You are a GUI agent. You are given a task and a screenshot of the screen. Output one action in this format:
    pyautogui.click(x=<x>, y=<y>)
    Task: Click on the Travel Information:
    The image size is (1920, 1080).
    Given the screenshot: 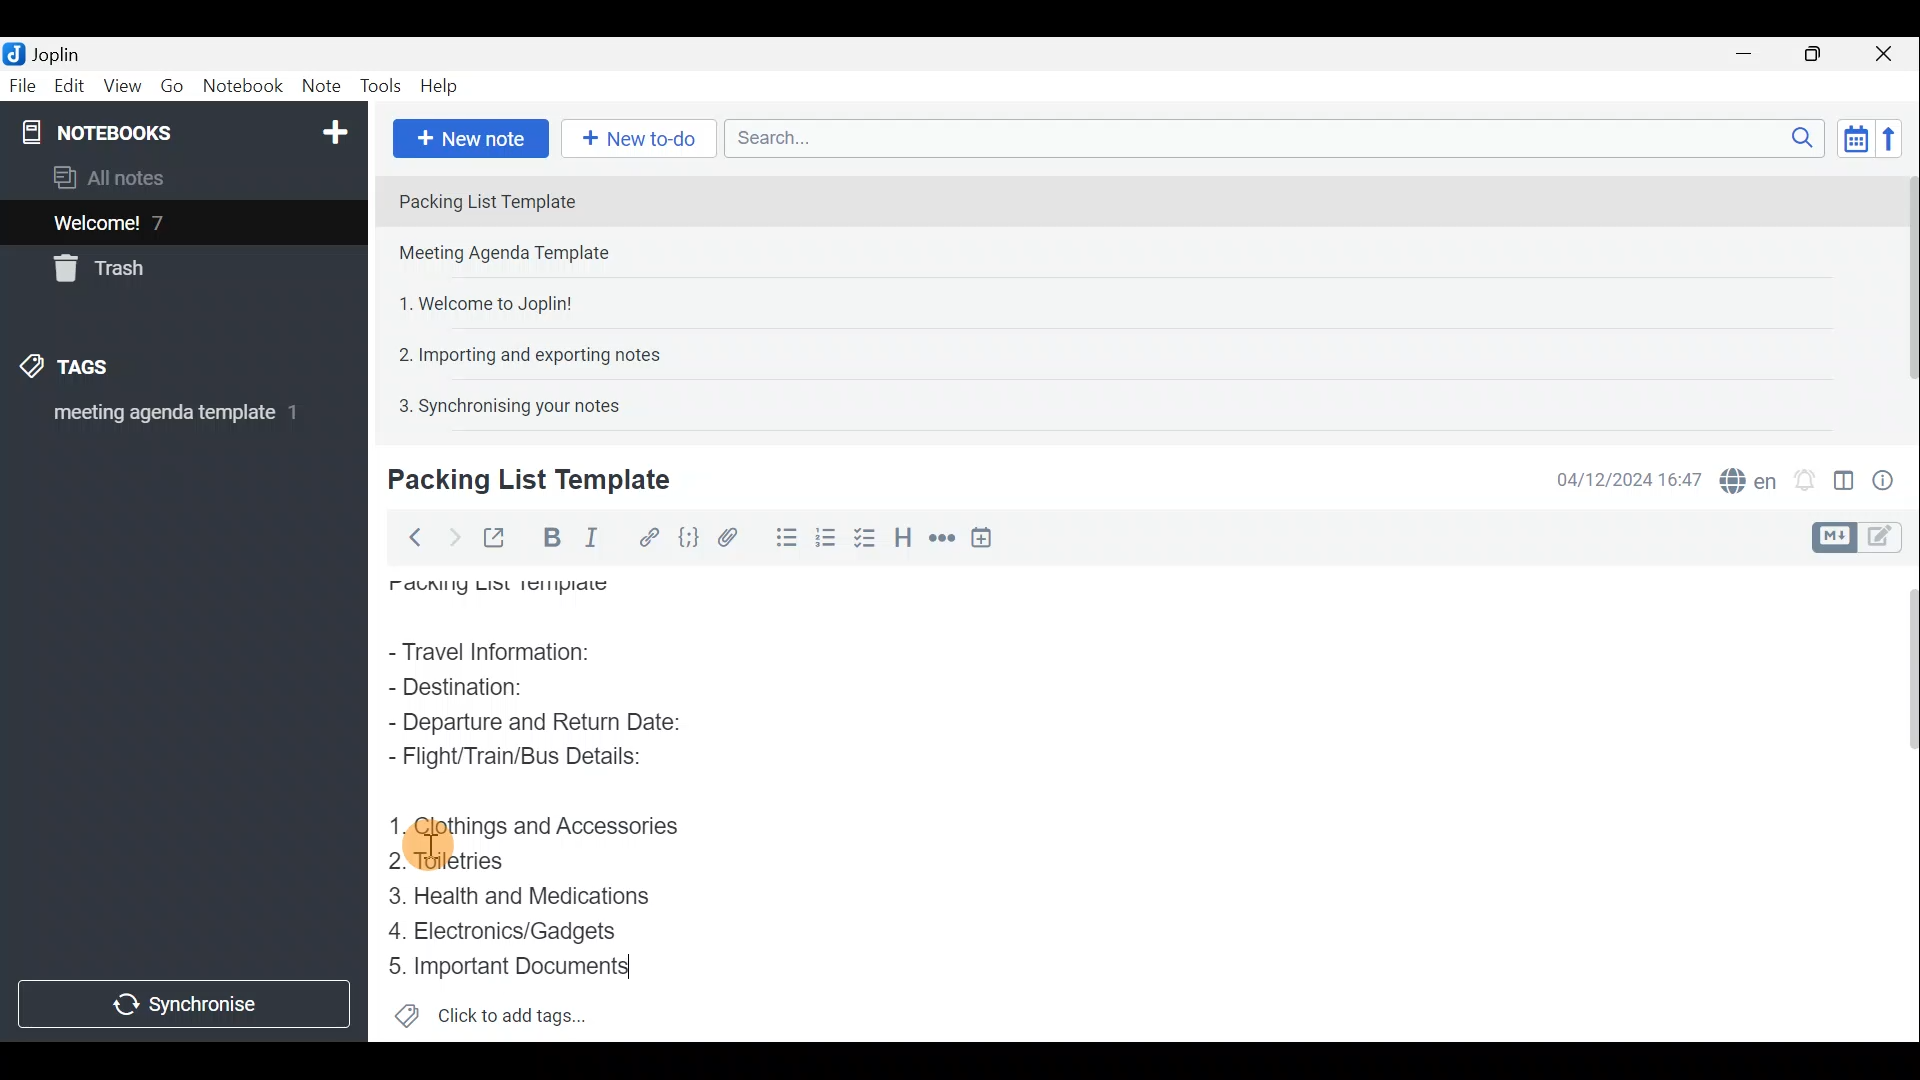 What is the action you would take?
    pyautogui.click(x=514, y=650)
    